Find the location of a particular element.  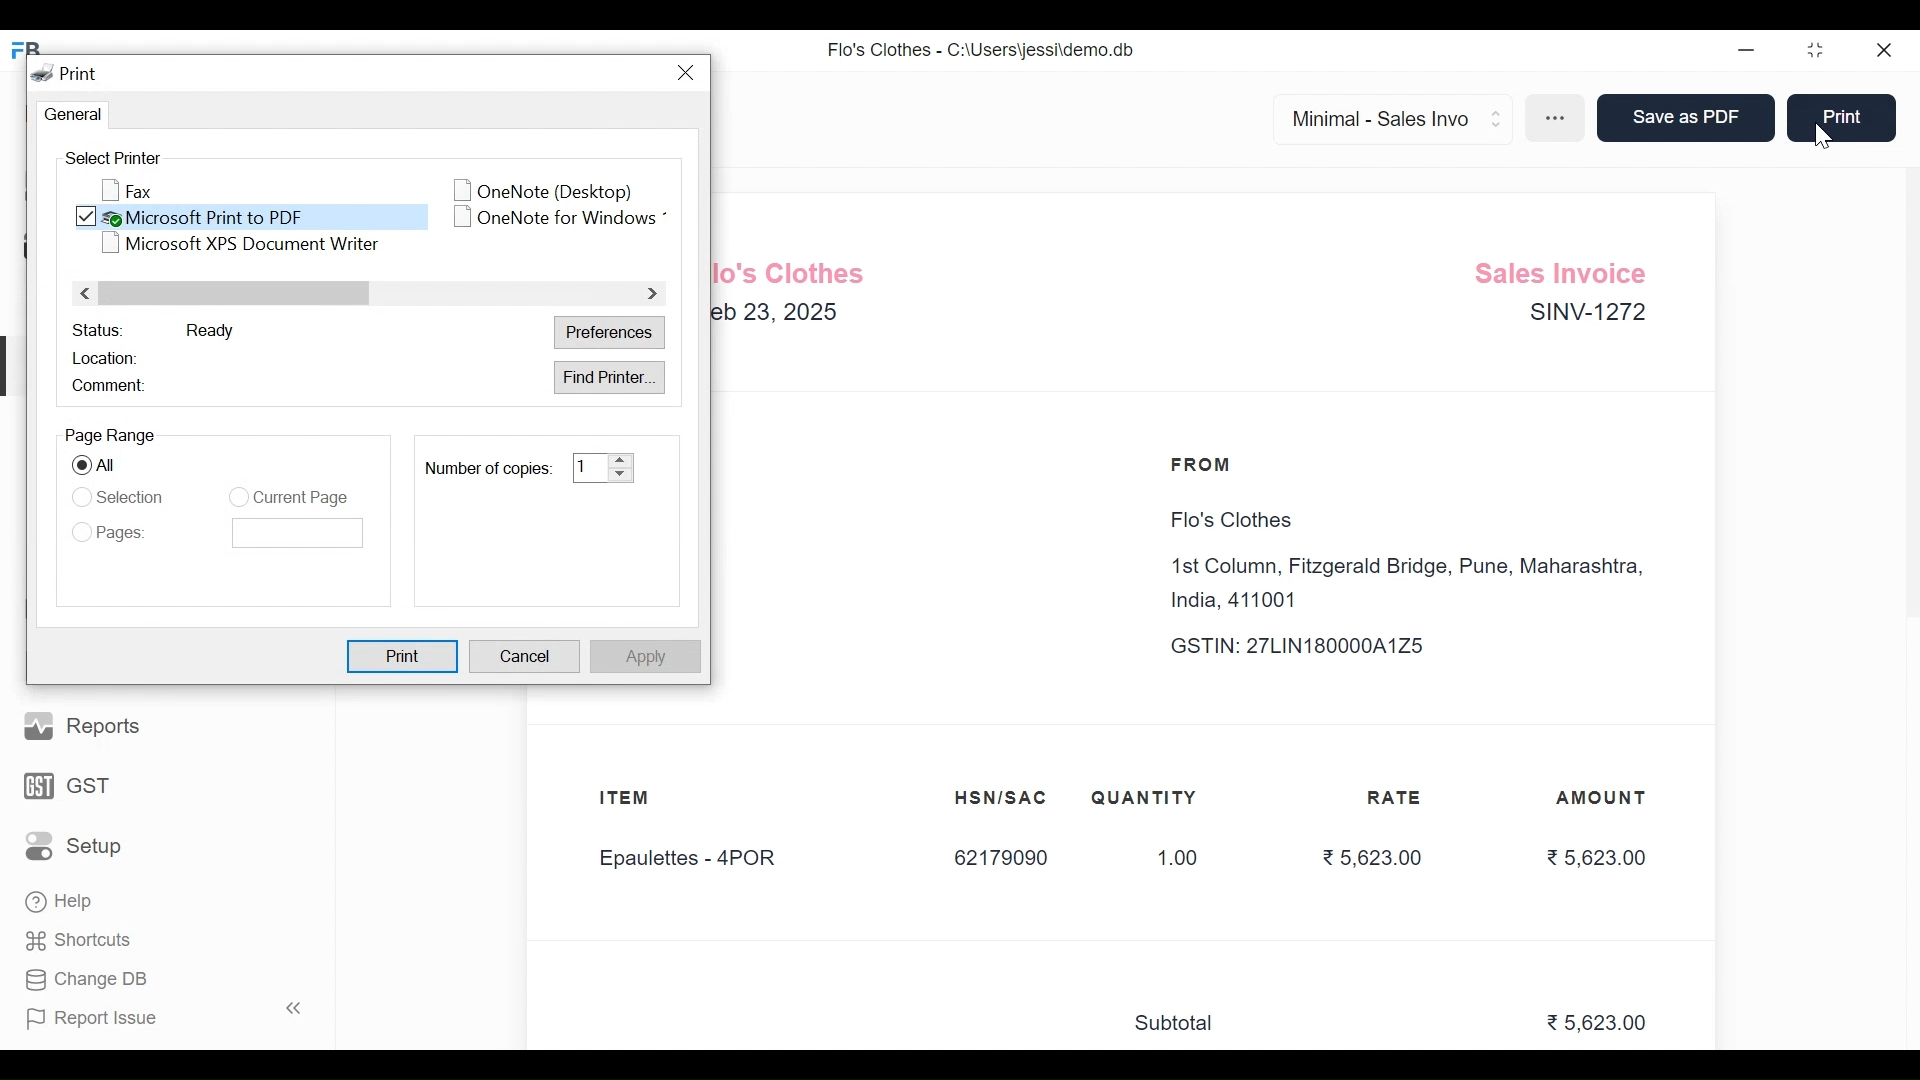

AMOUNT is located at coordinates (1603, 799).